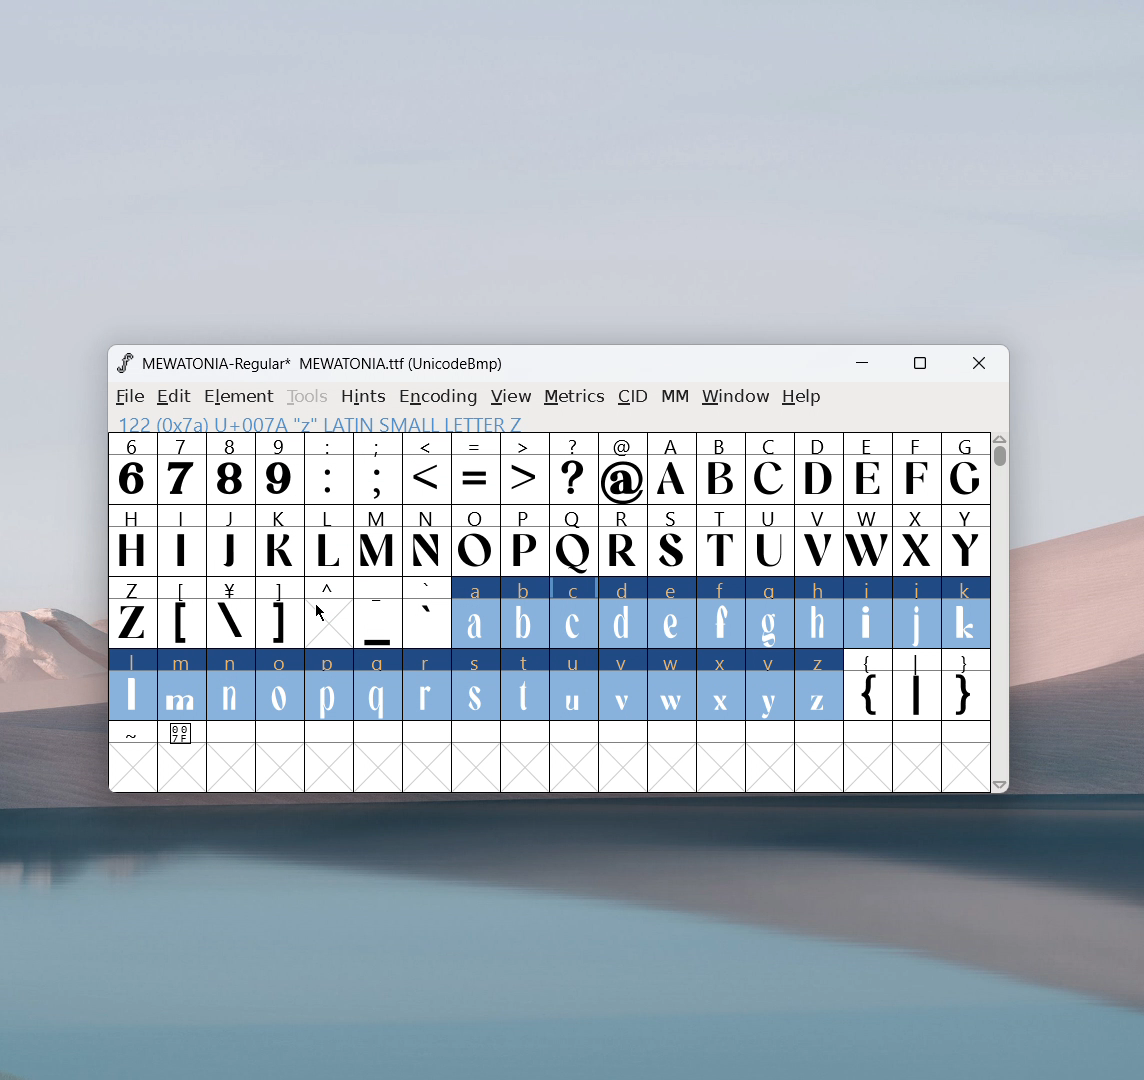  What do you see at coordinates (426, 613) in the screenshot?
I see ``` at bounding box center [426, 613].